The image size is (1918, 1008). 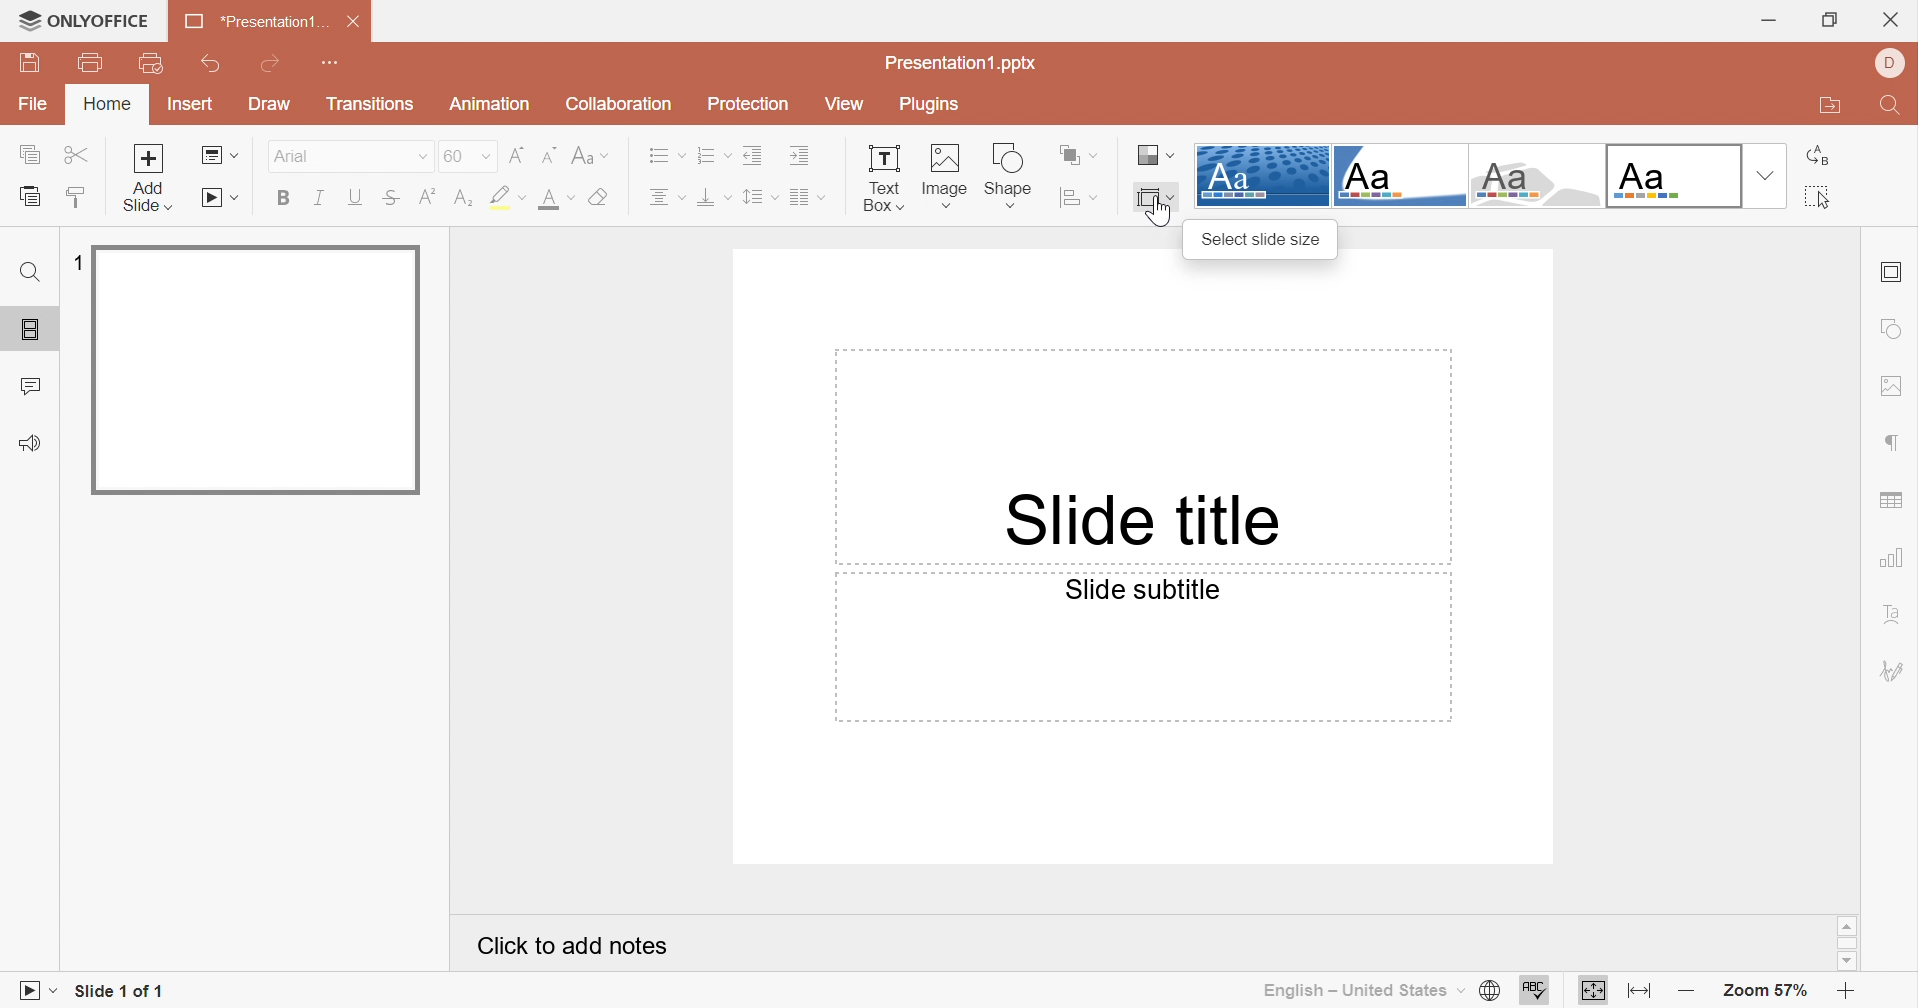 I want to click on ONLYOFFICE, so click(x=88, y=22).